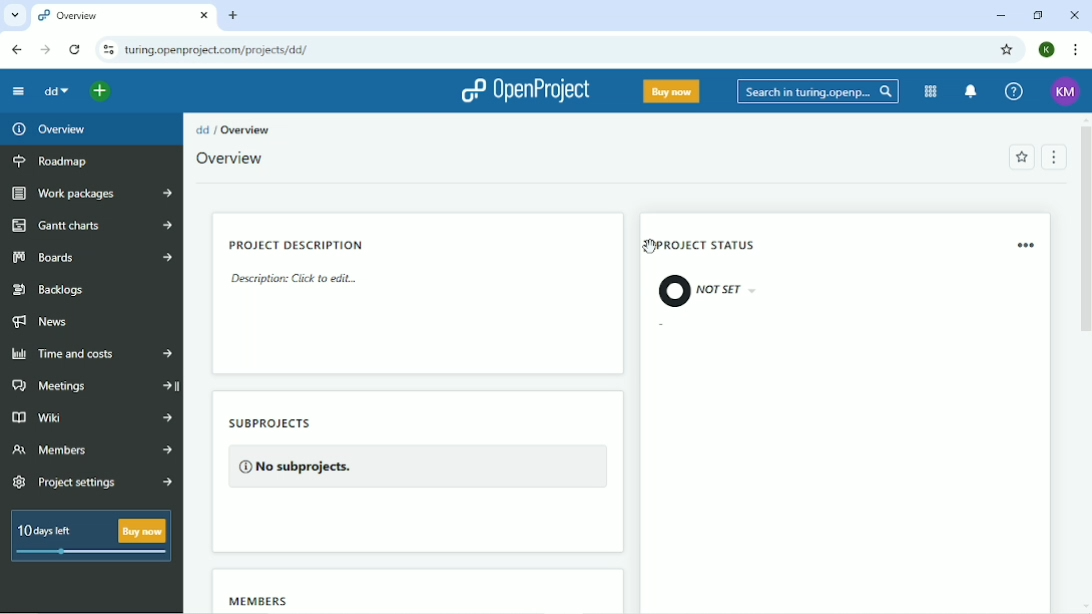 This screenshot has width=1092, height=614. I want to click on Boards, so click(89, 258).